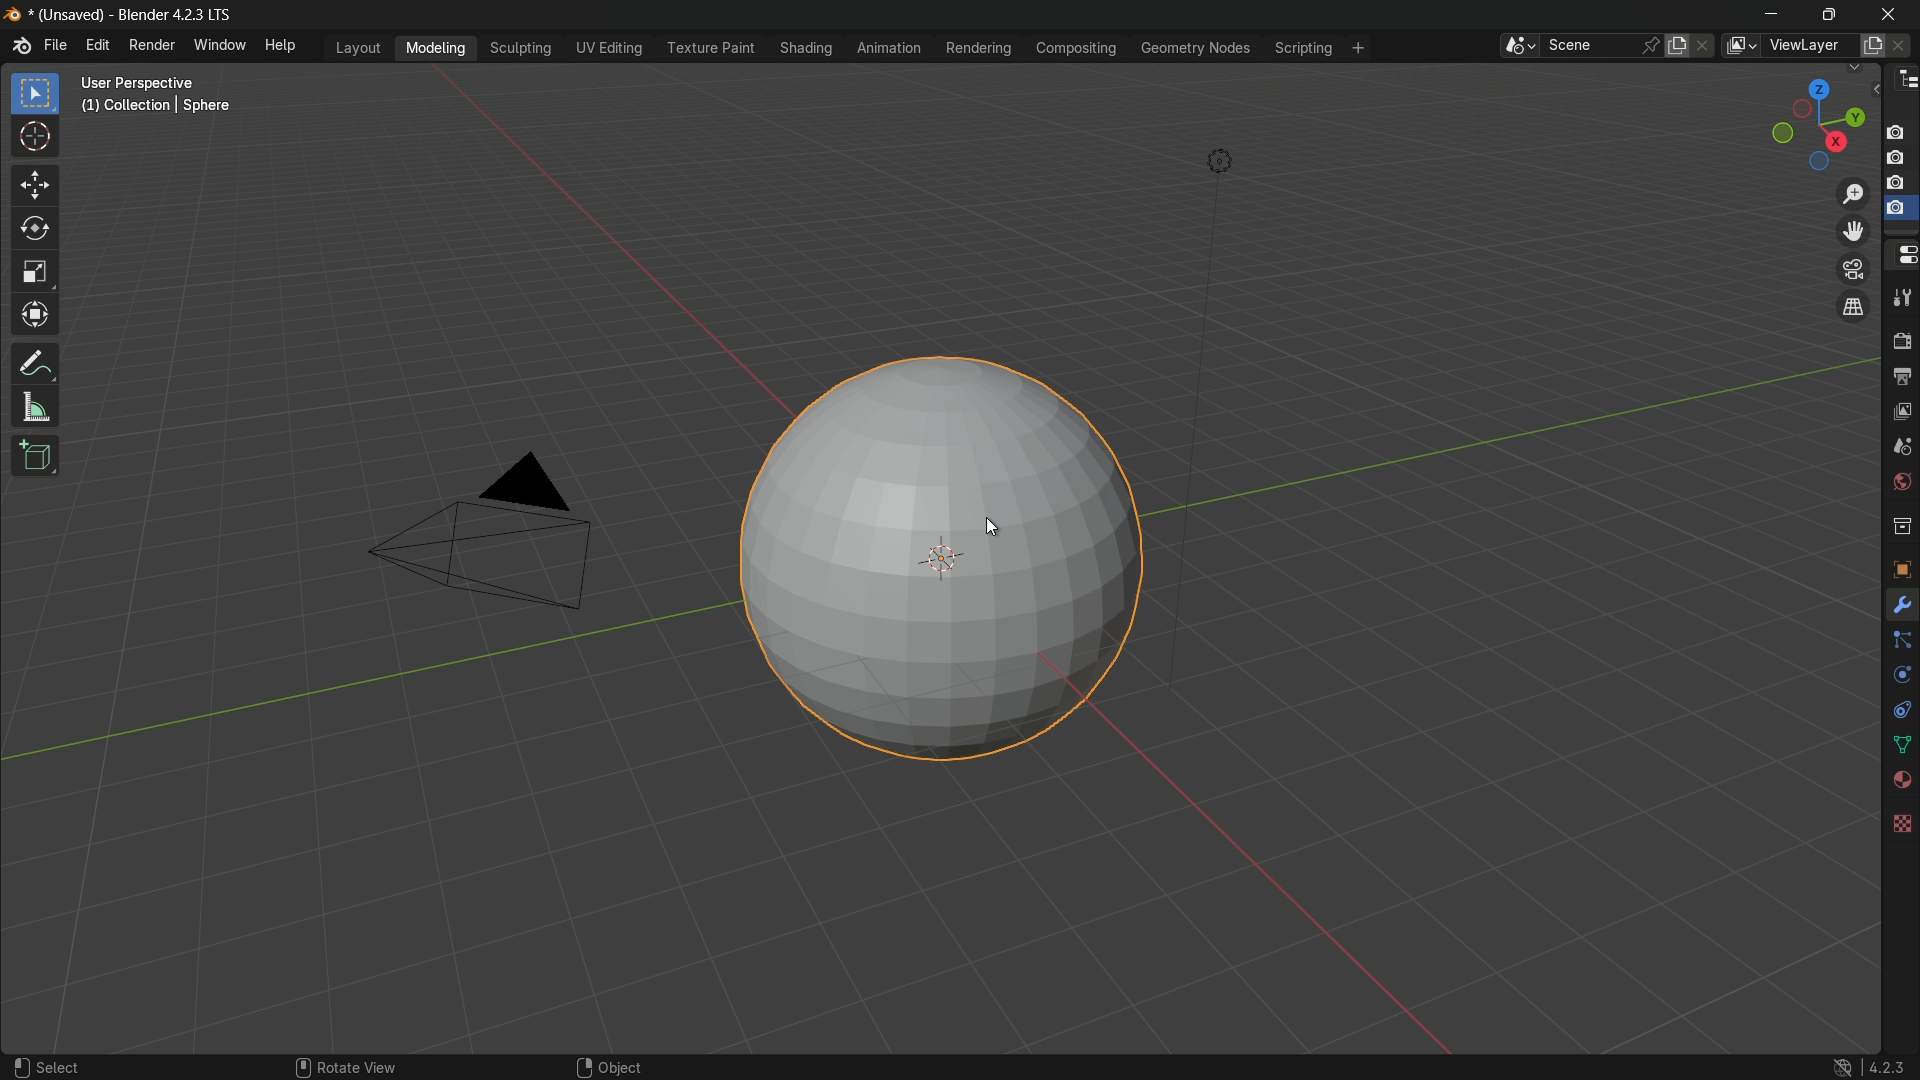 The width and height of the screenshot is (1920, 1080). What do you see at coordinates (1901, 527) in the screenshot?
I see `collections` at bounding box center [1901, 527].